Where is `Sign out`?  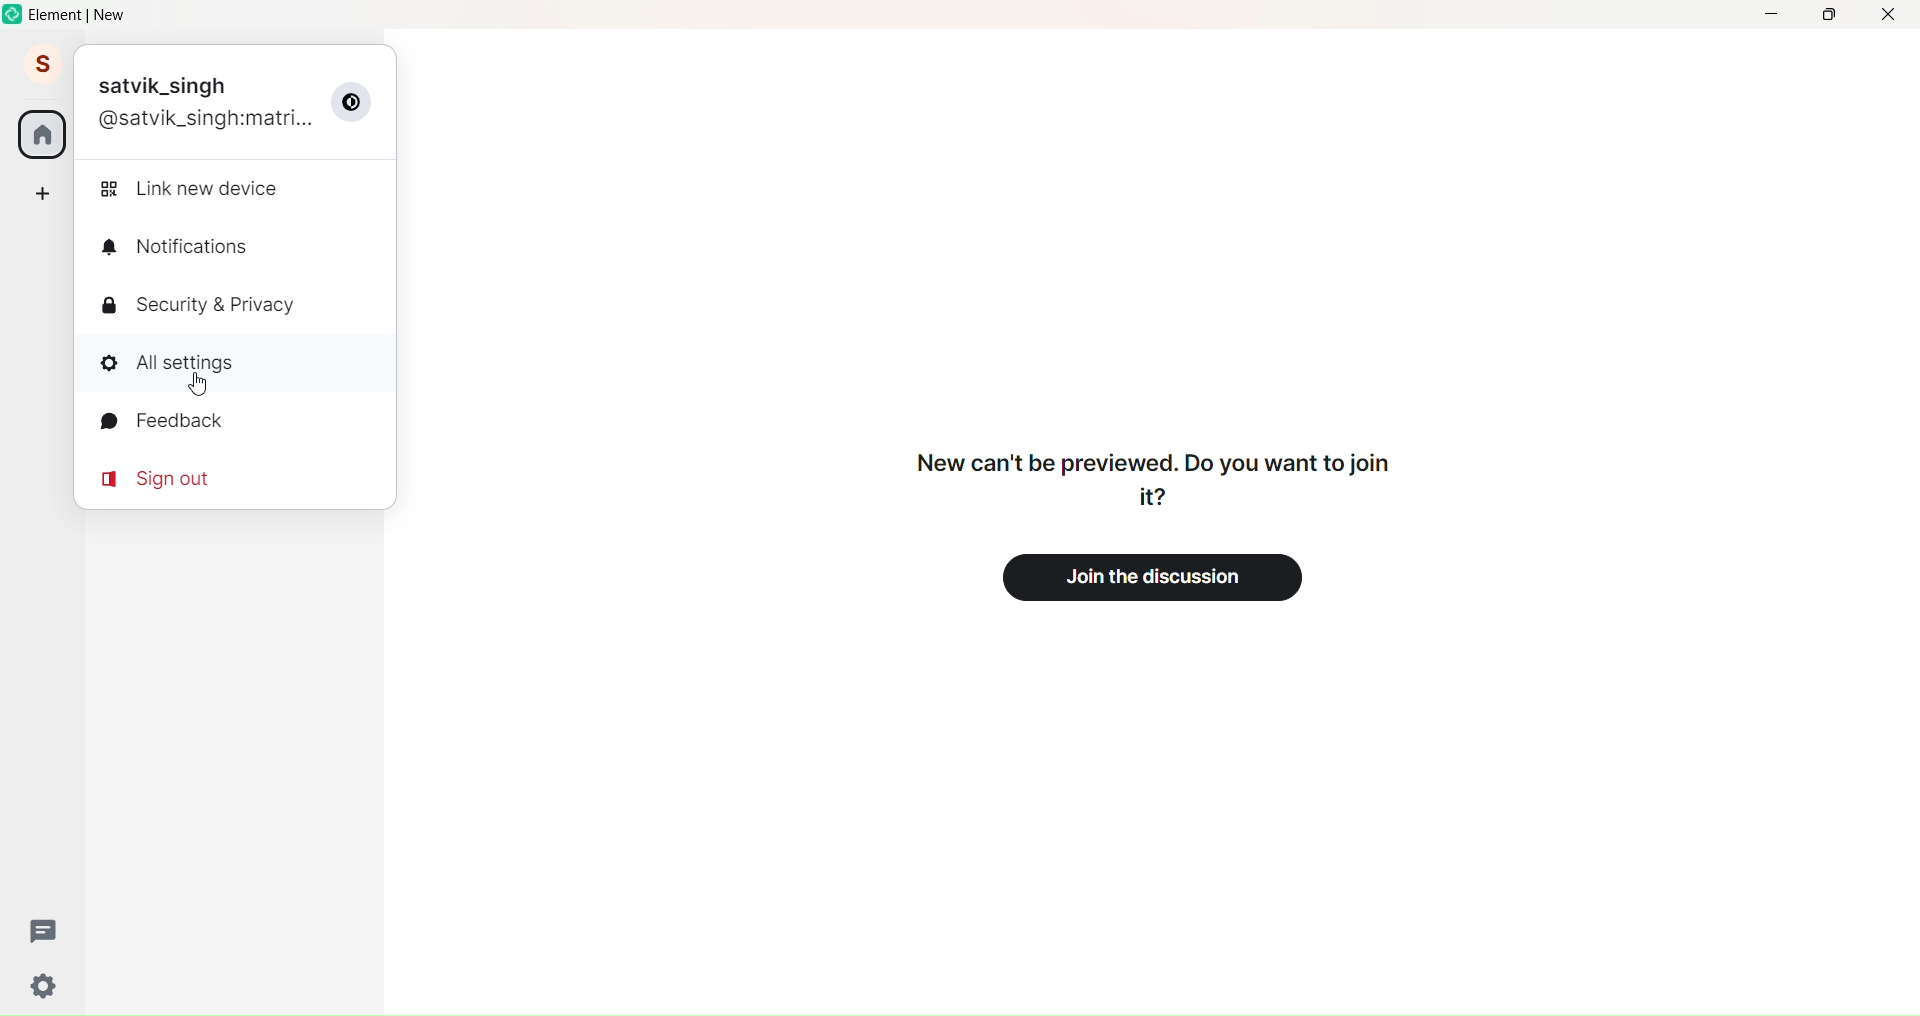 Sign out is located at coordinates (169, 477).